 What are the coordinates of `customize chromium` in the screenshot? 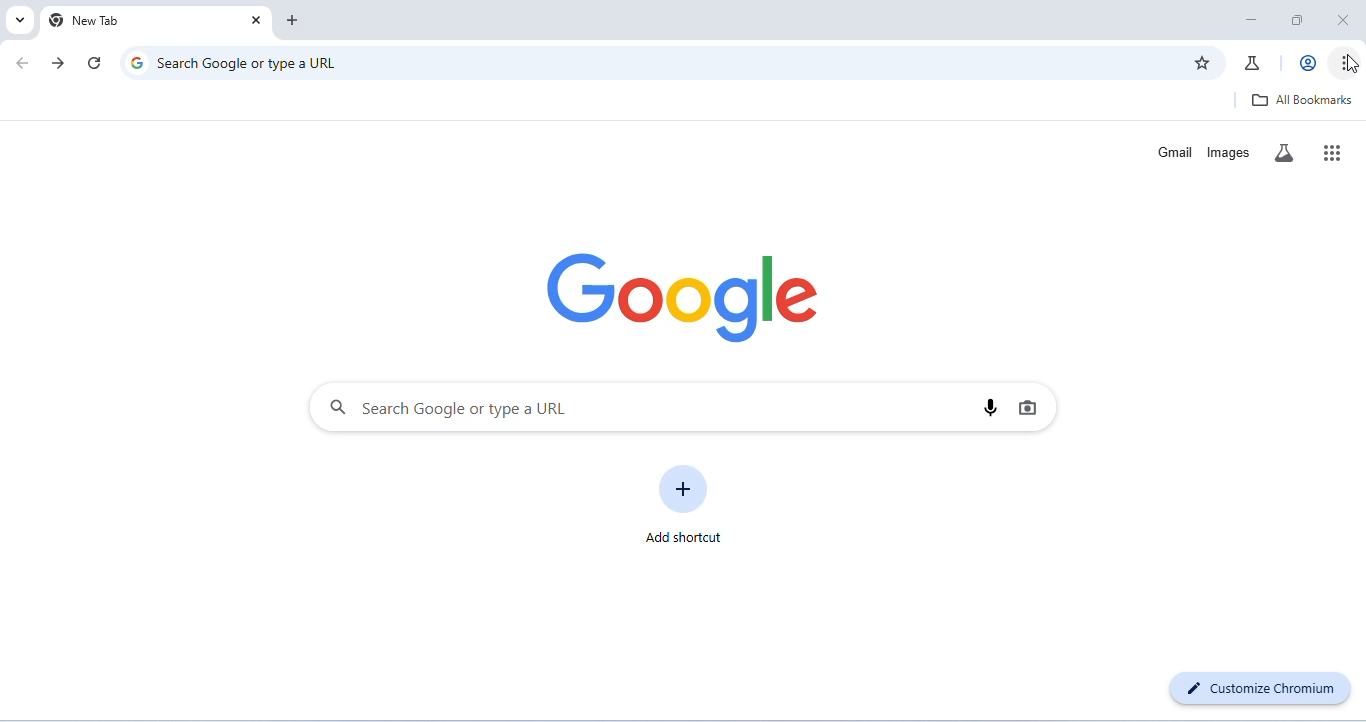 It's located at (1261, 692).